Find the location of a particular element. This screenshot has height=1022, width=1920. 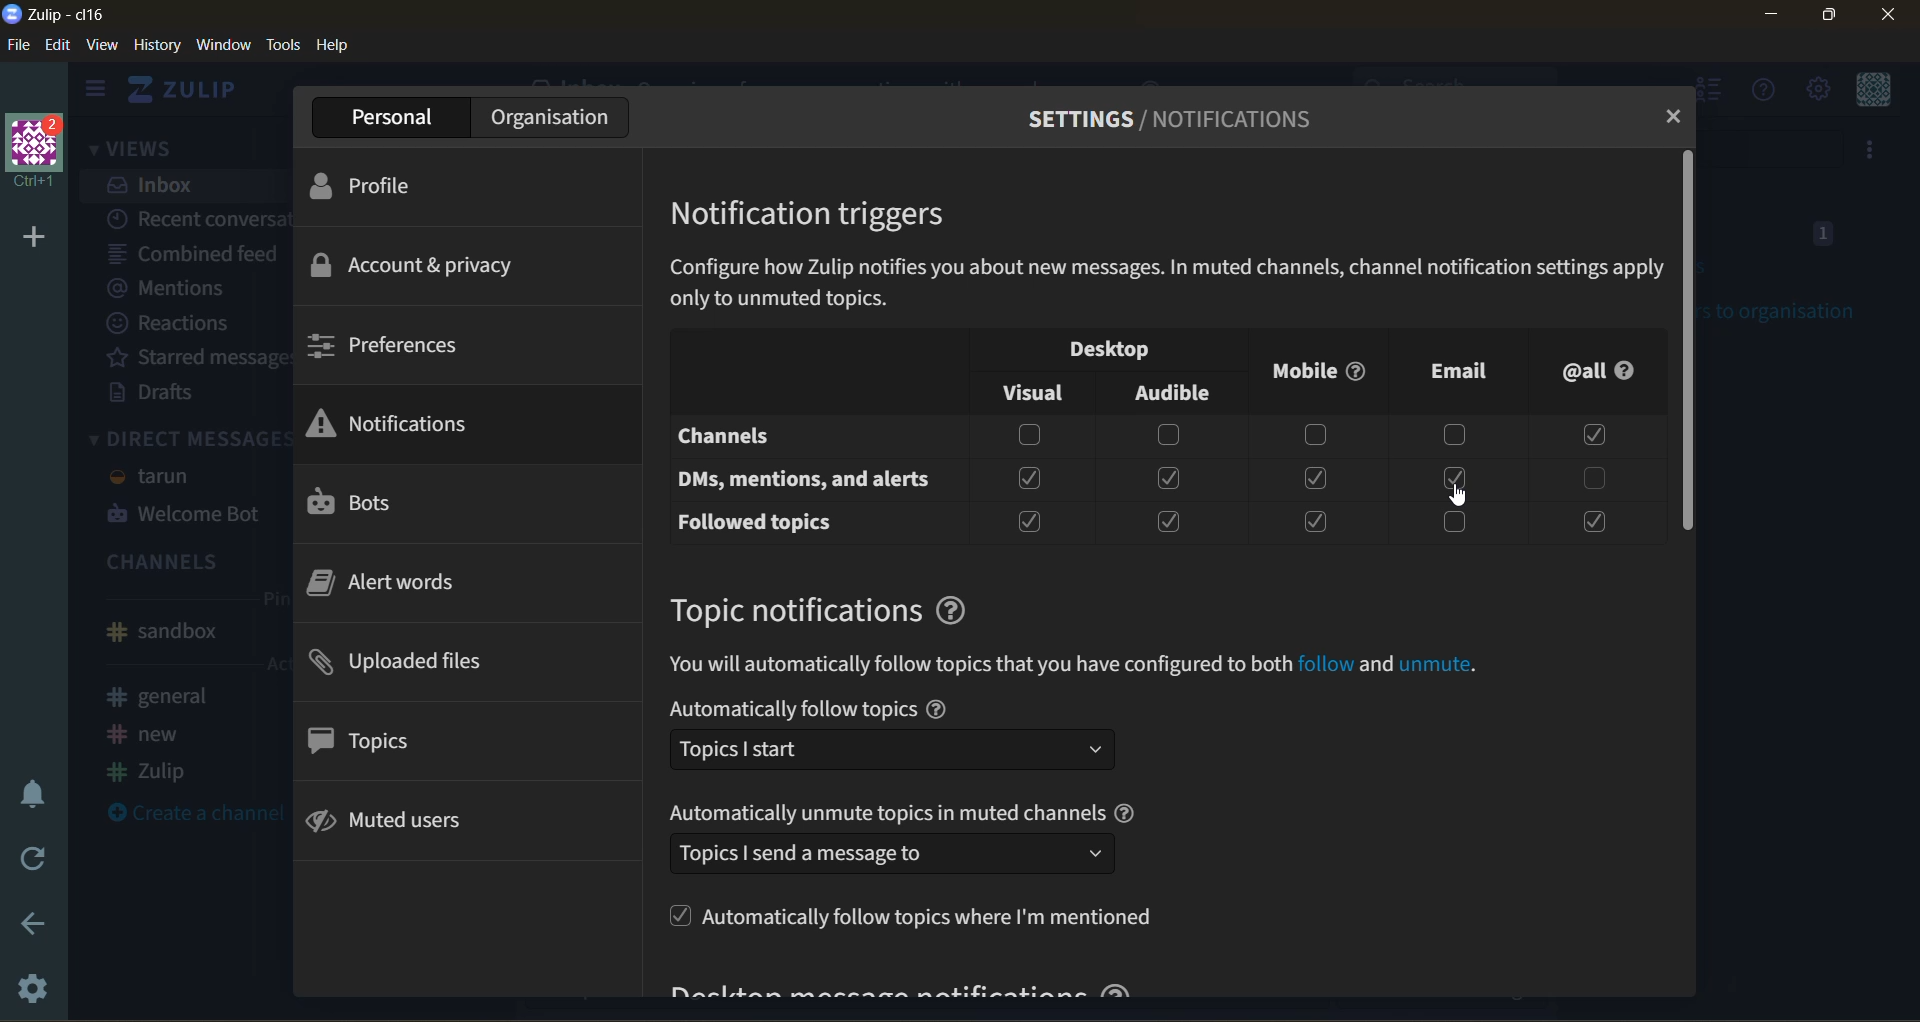

checkbox is located at coordinates (1461, 521).